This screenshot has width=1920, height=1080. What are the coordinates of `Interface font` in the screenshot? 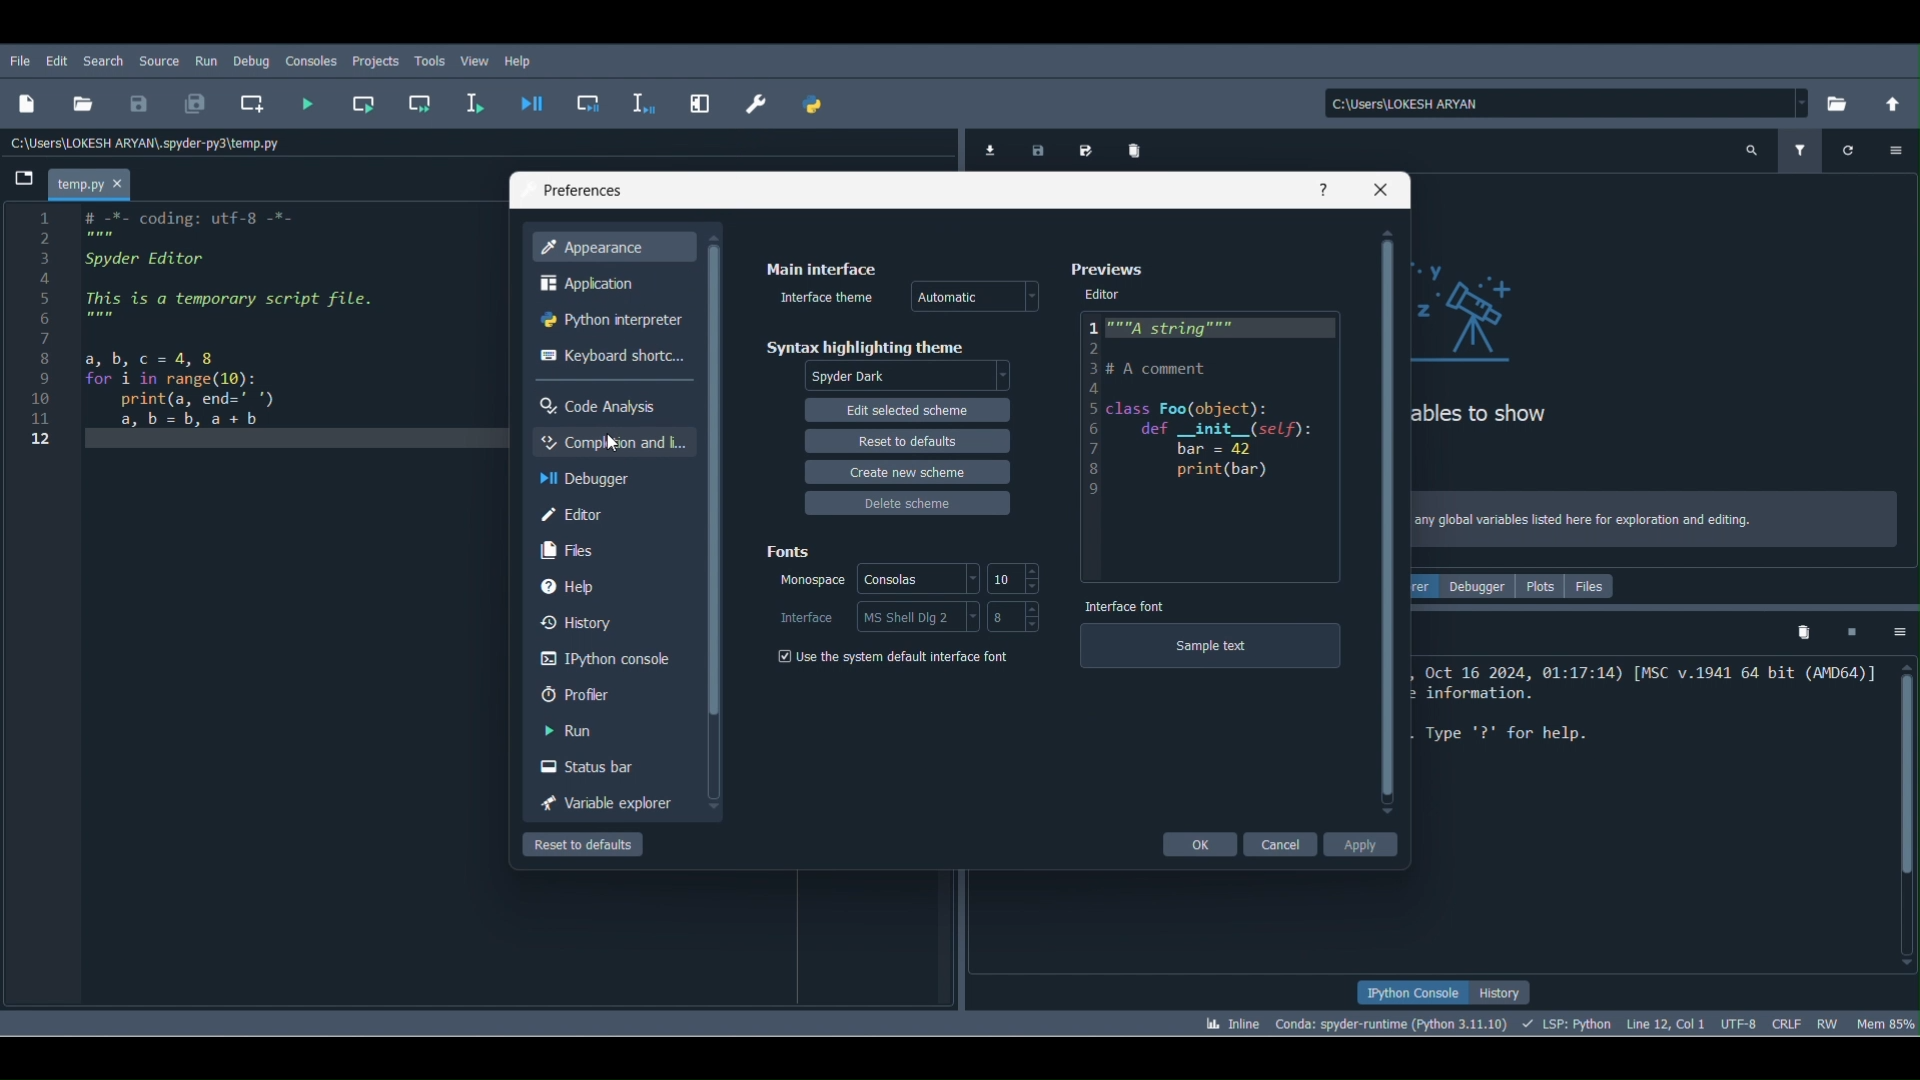 It's located at (1126, 607).